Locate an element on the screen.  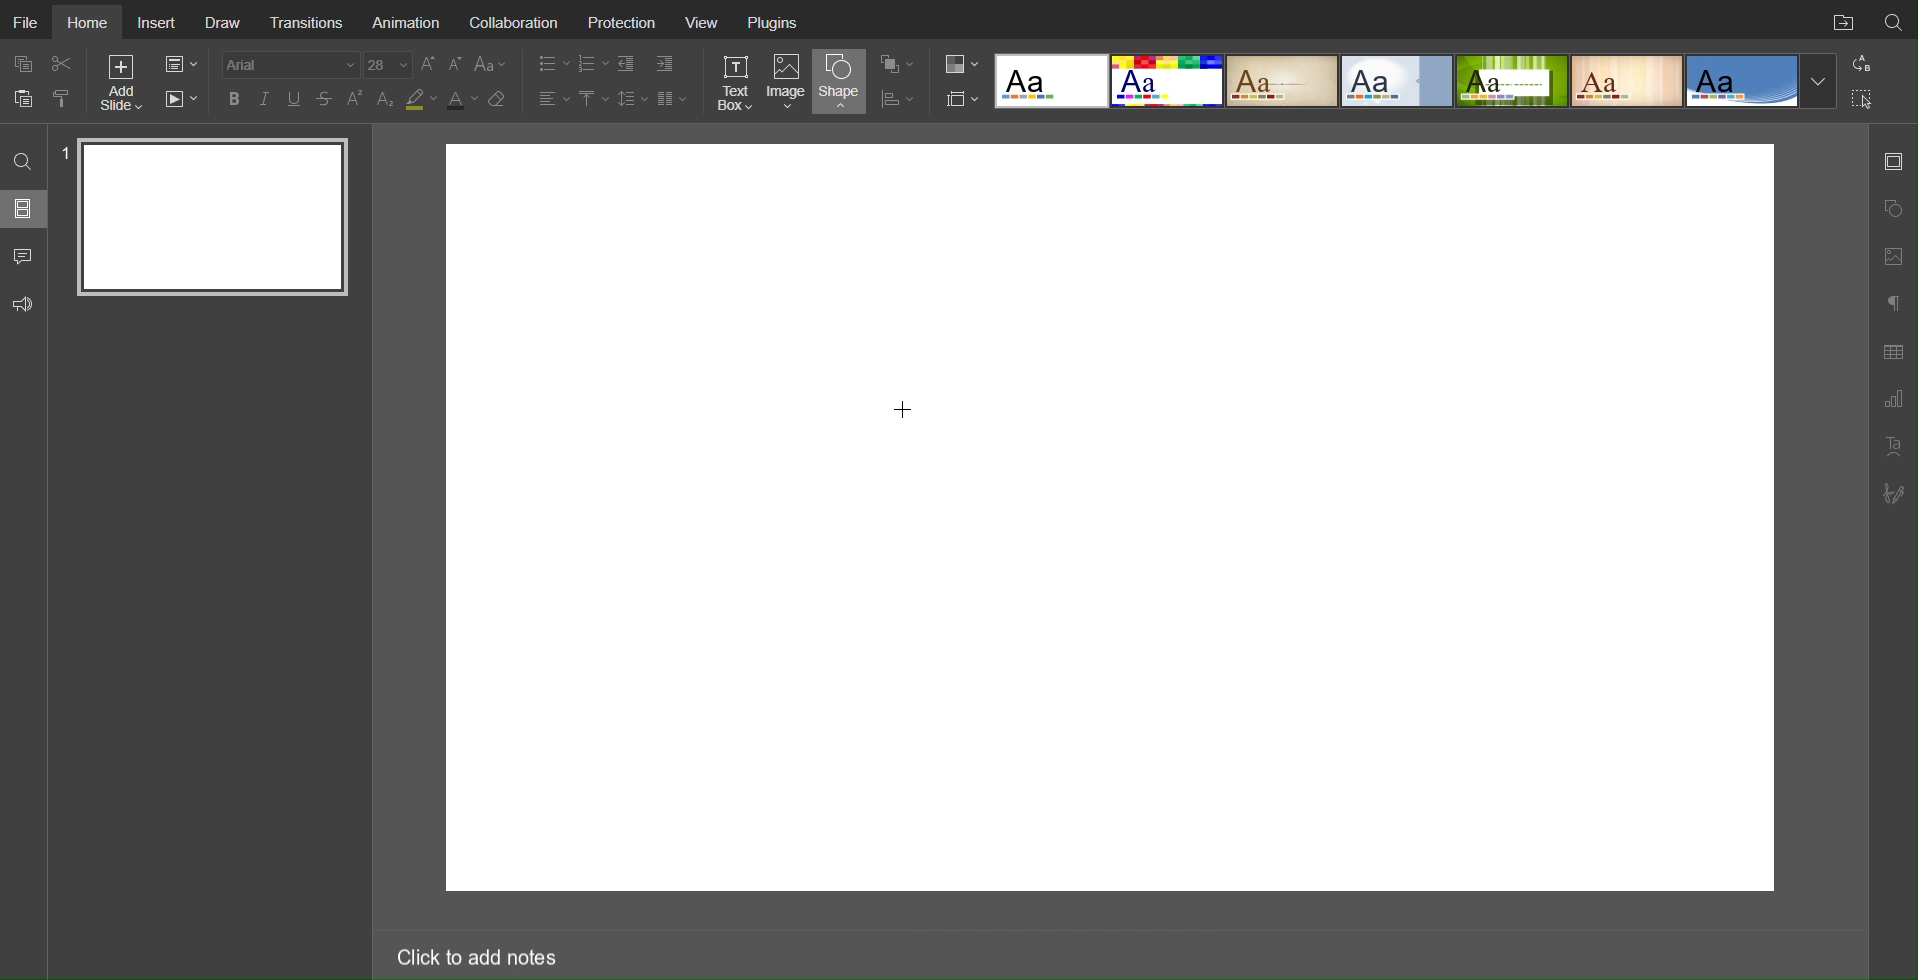
Font Size is located at coordinates (441, 64).